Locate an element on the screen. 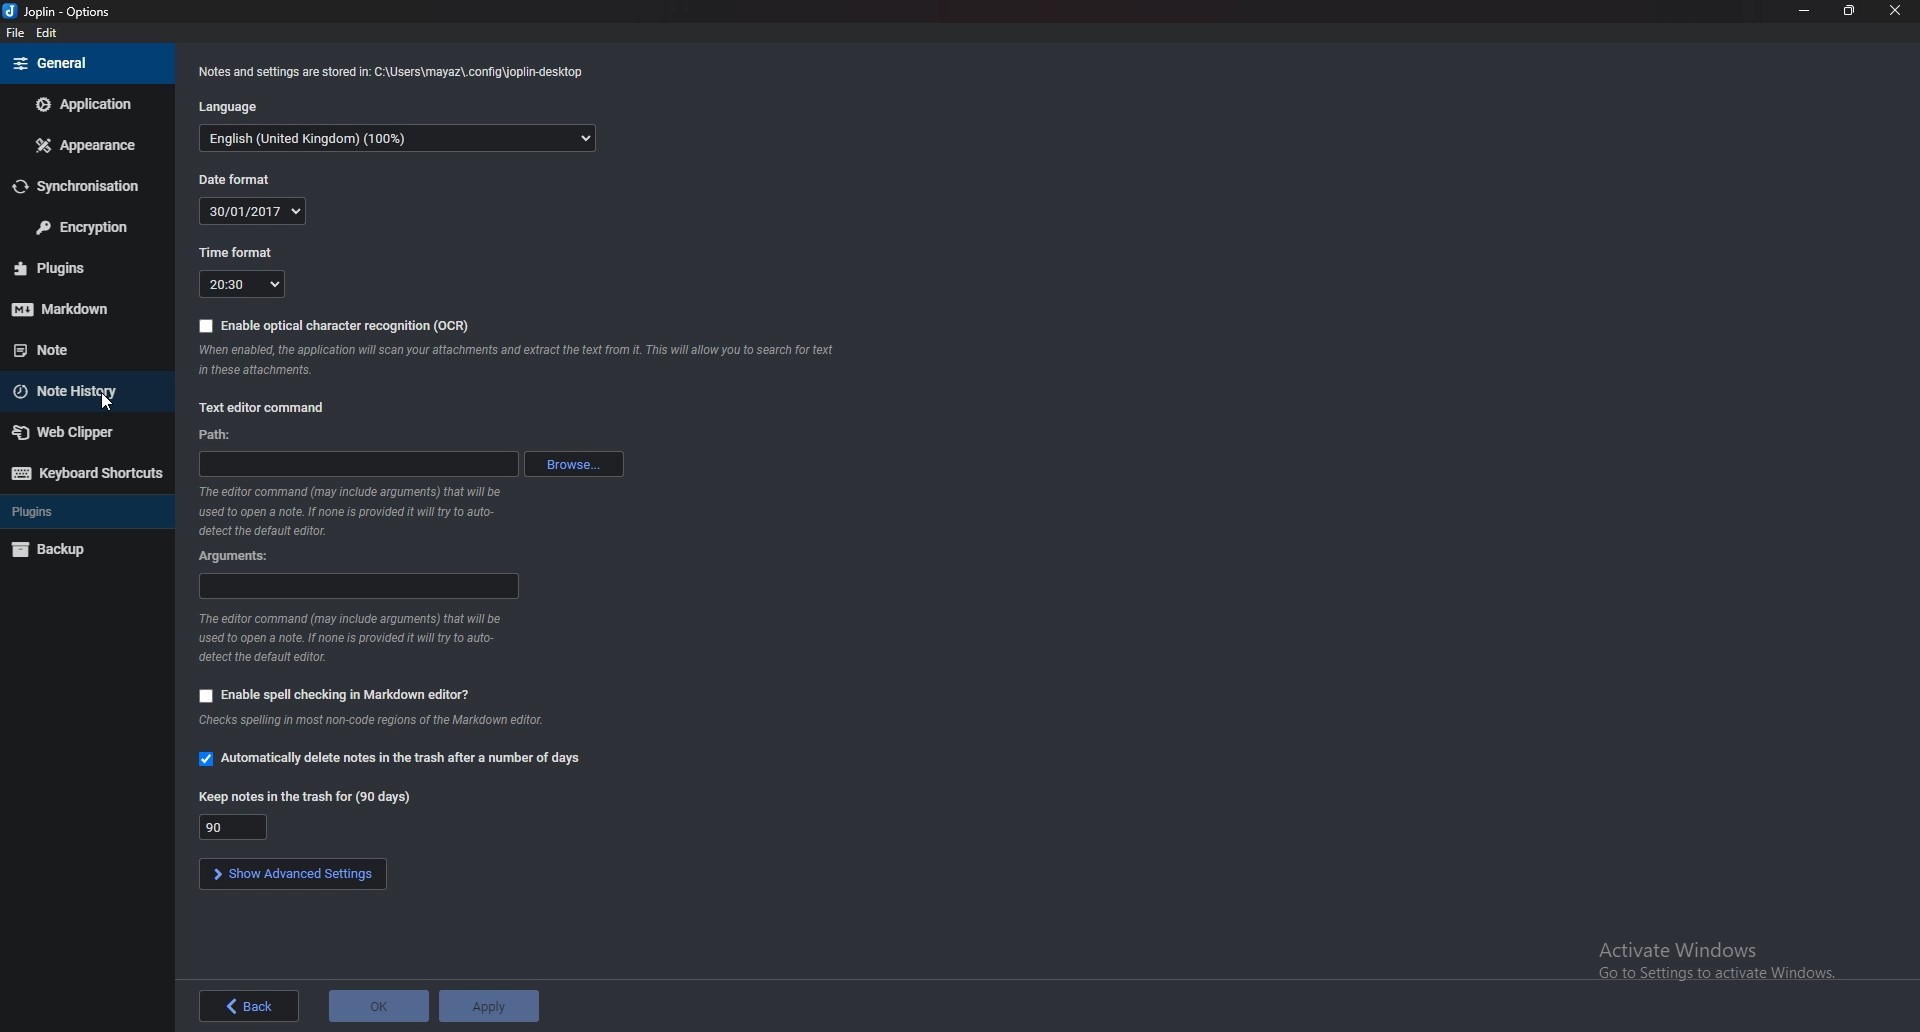 The width and height of the screenshot is (1920, 1032). path is located at coordinates (216, 435).